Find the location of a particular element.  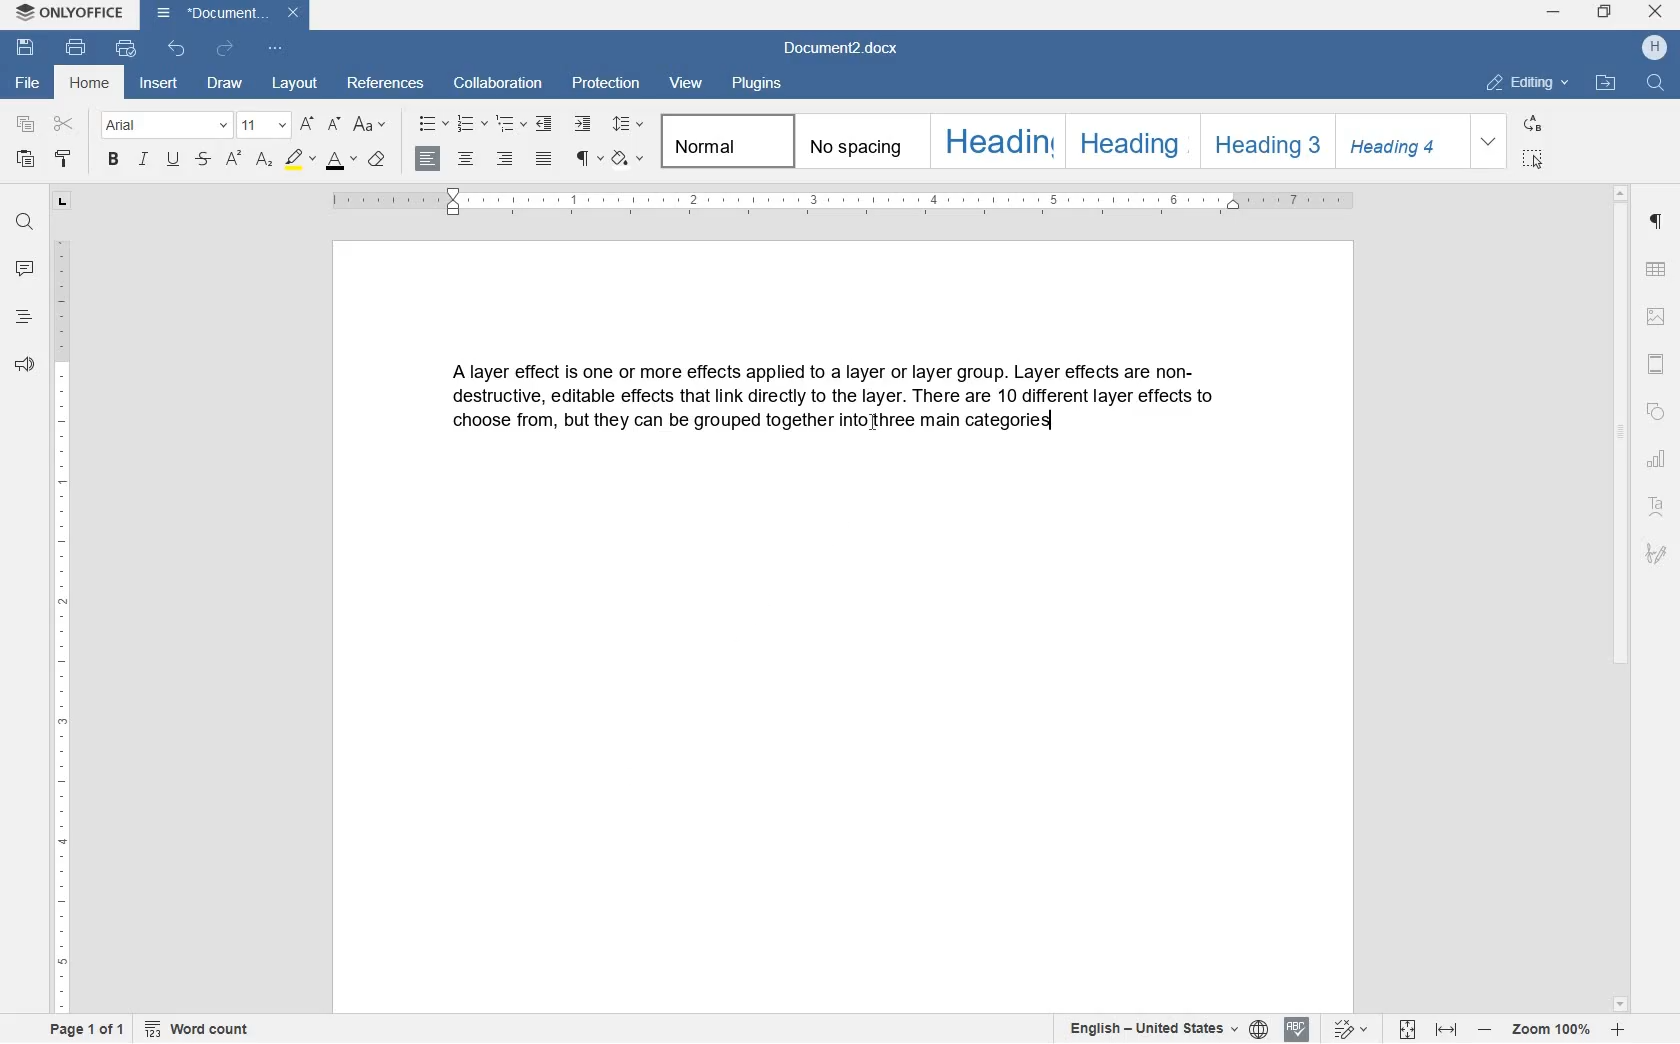

font size is located at coordinates (262, 124).